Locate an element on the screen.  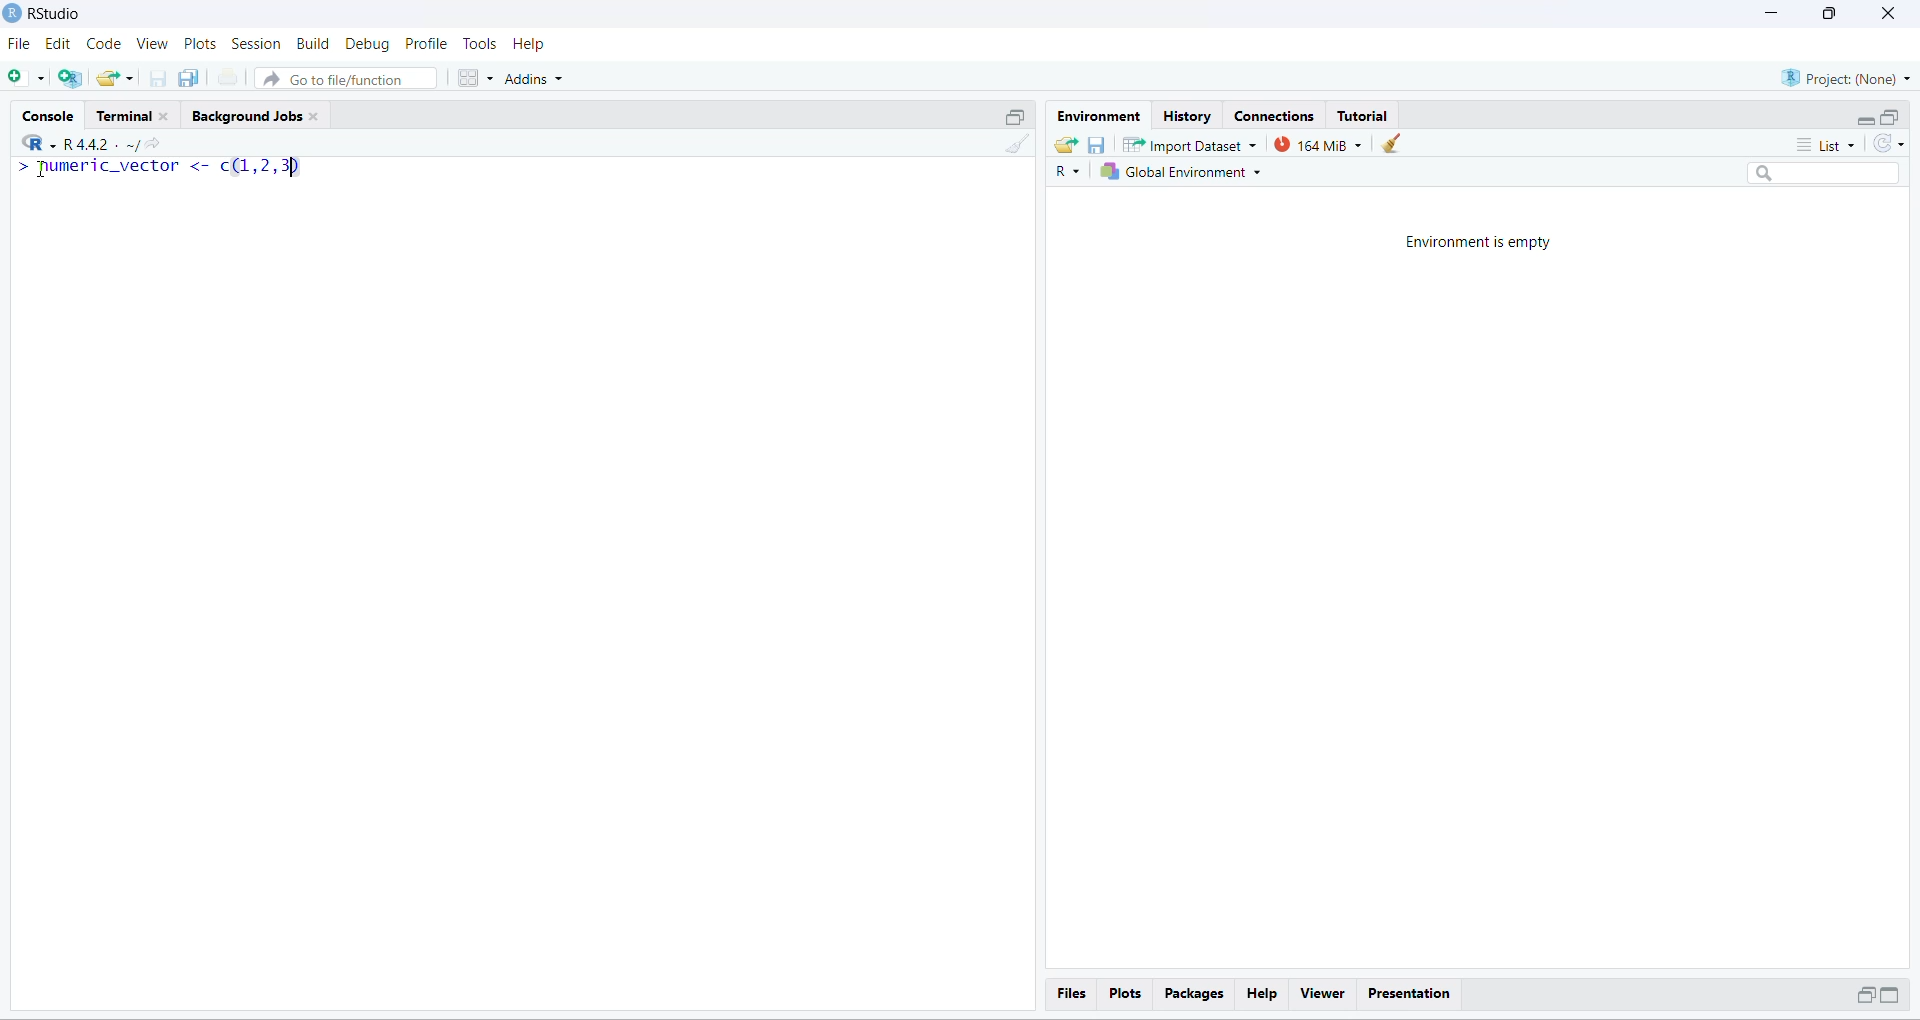
numeric_vector <- c(1,2,3p is located at coordinates (160, 167).